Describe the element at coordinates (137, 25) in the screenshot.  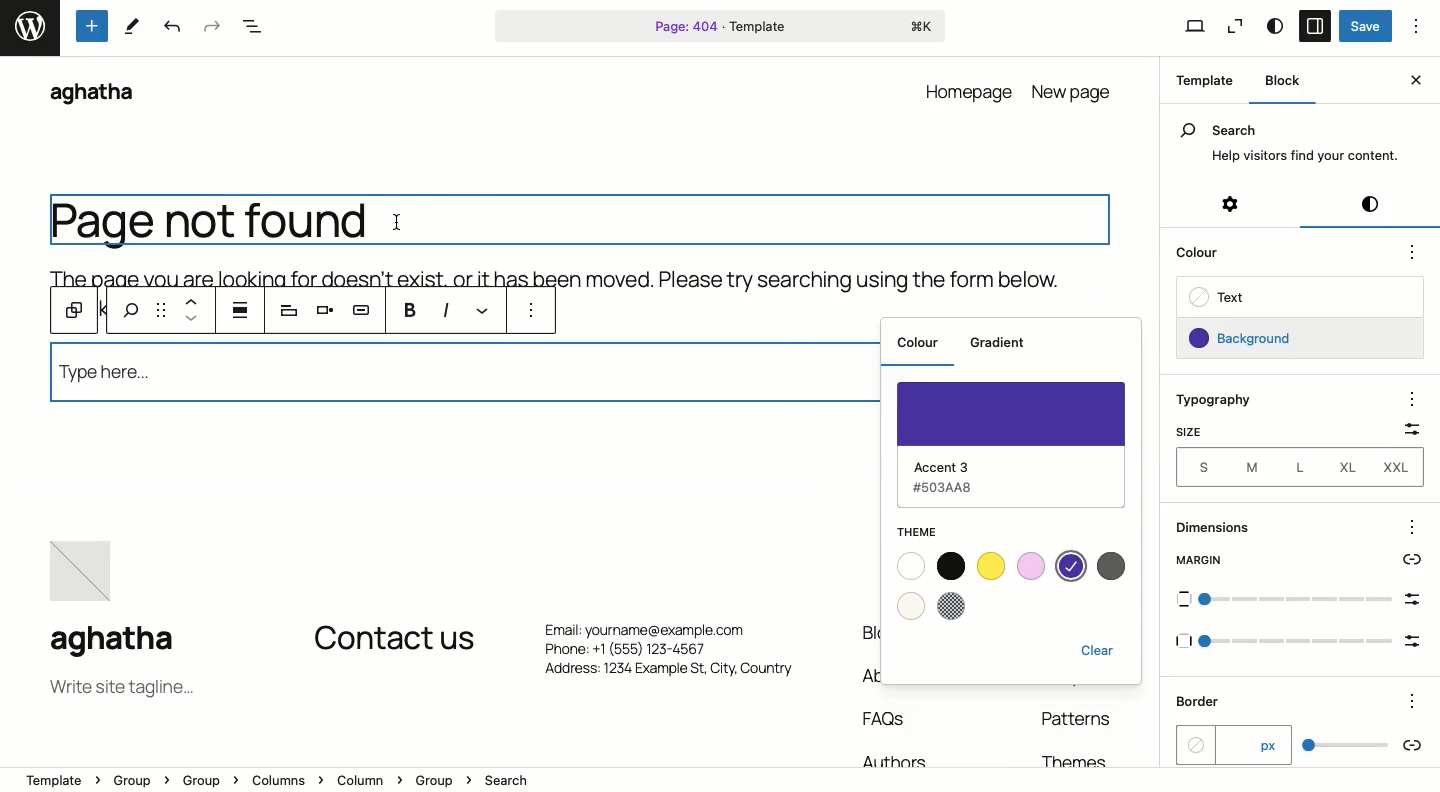
I see `tools` at that location.